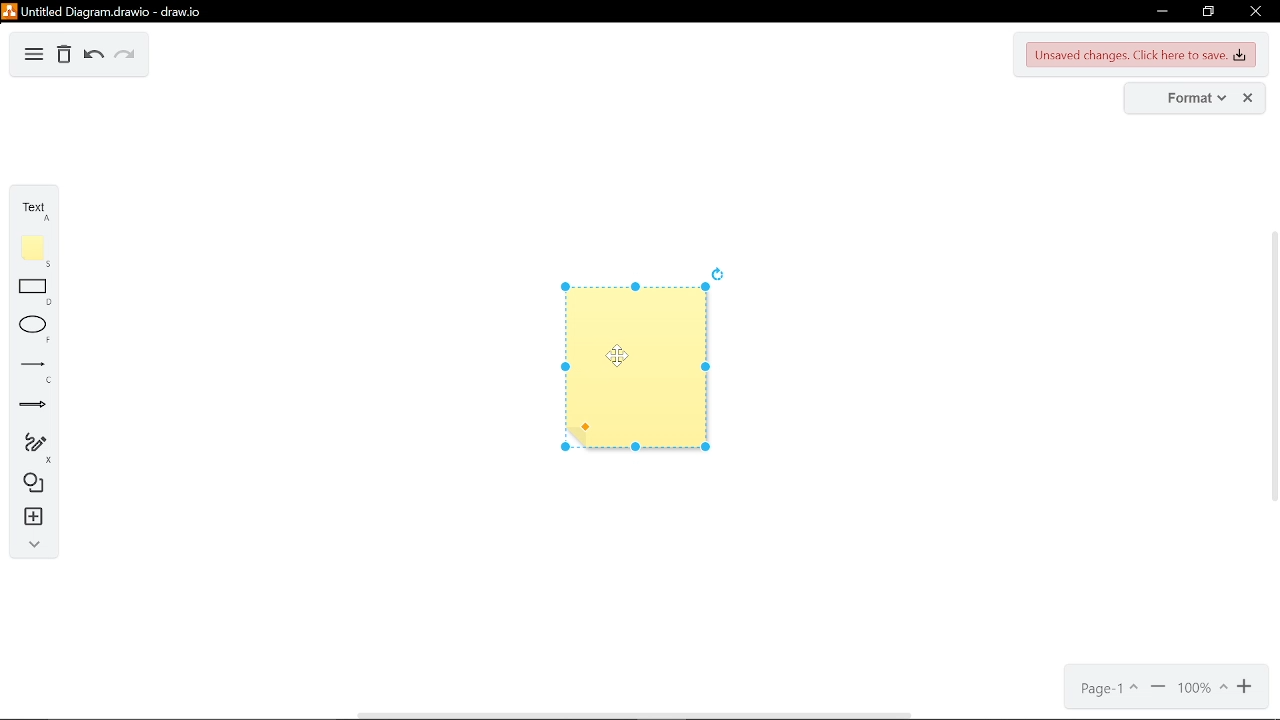 This screenshot has height=720, width=1280. I want to click on redo, so click(124, 57).